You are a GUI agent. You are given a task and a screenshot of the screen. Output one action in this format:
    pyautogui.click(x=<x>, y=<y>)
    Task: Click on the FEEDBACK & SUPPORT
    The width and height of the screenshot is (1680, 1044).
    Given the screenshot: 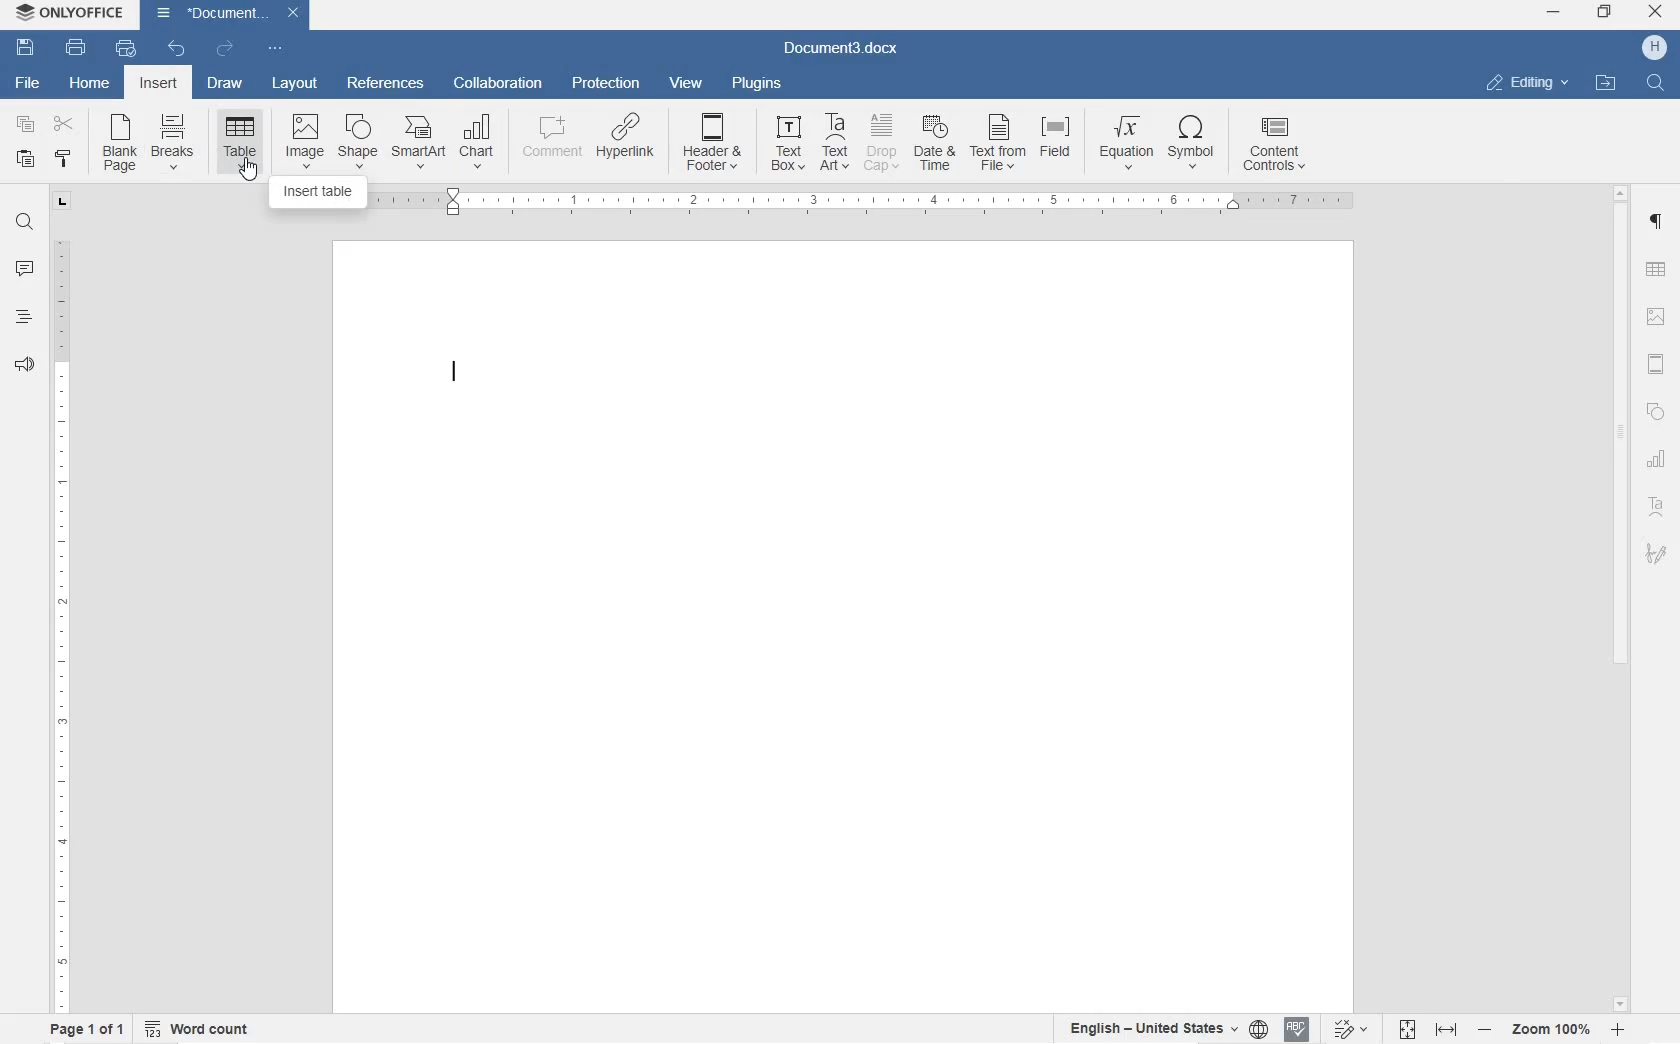 What is the action you would take?
    pyautogui.click(x=21, y=365)
    